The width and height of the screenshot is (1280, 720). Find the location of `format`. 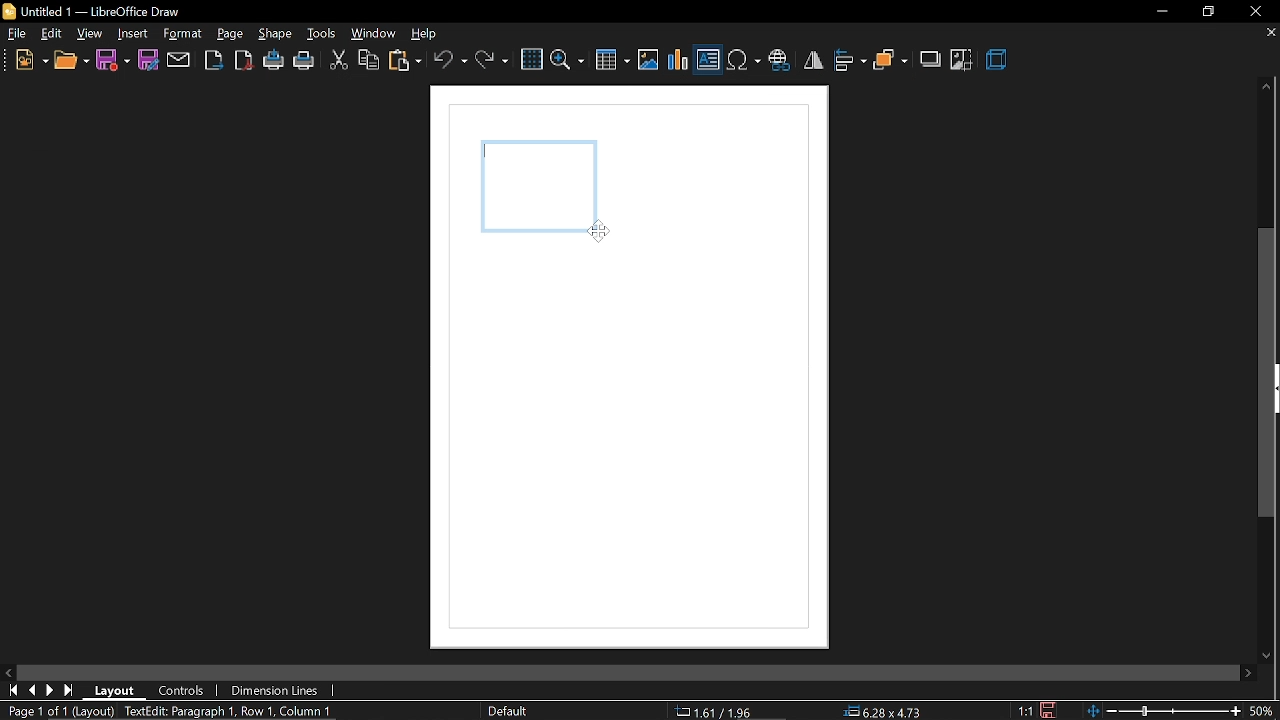

format is located at coordinates (182, 33).